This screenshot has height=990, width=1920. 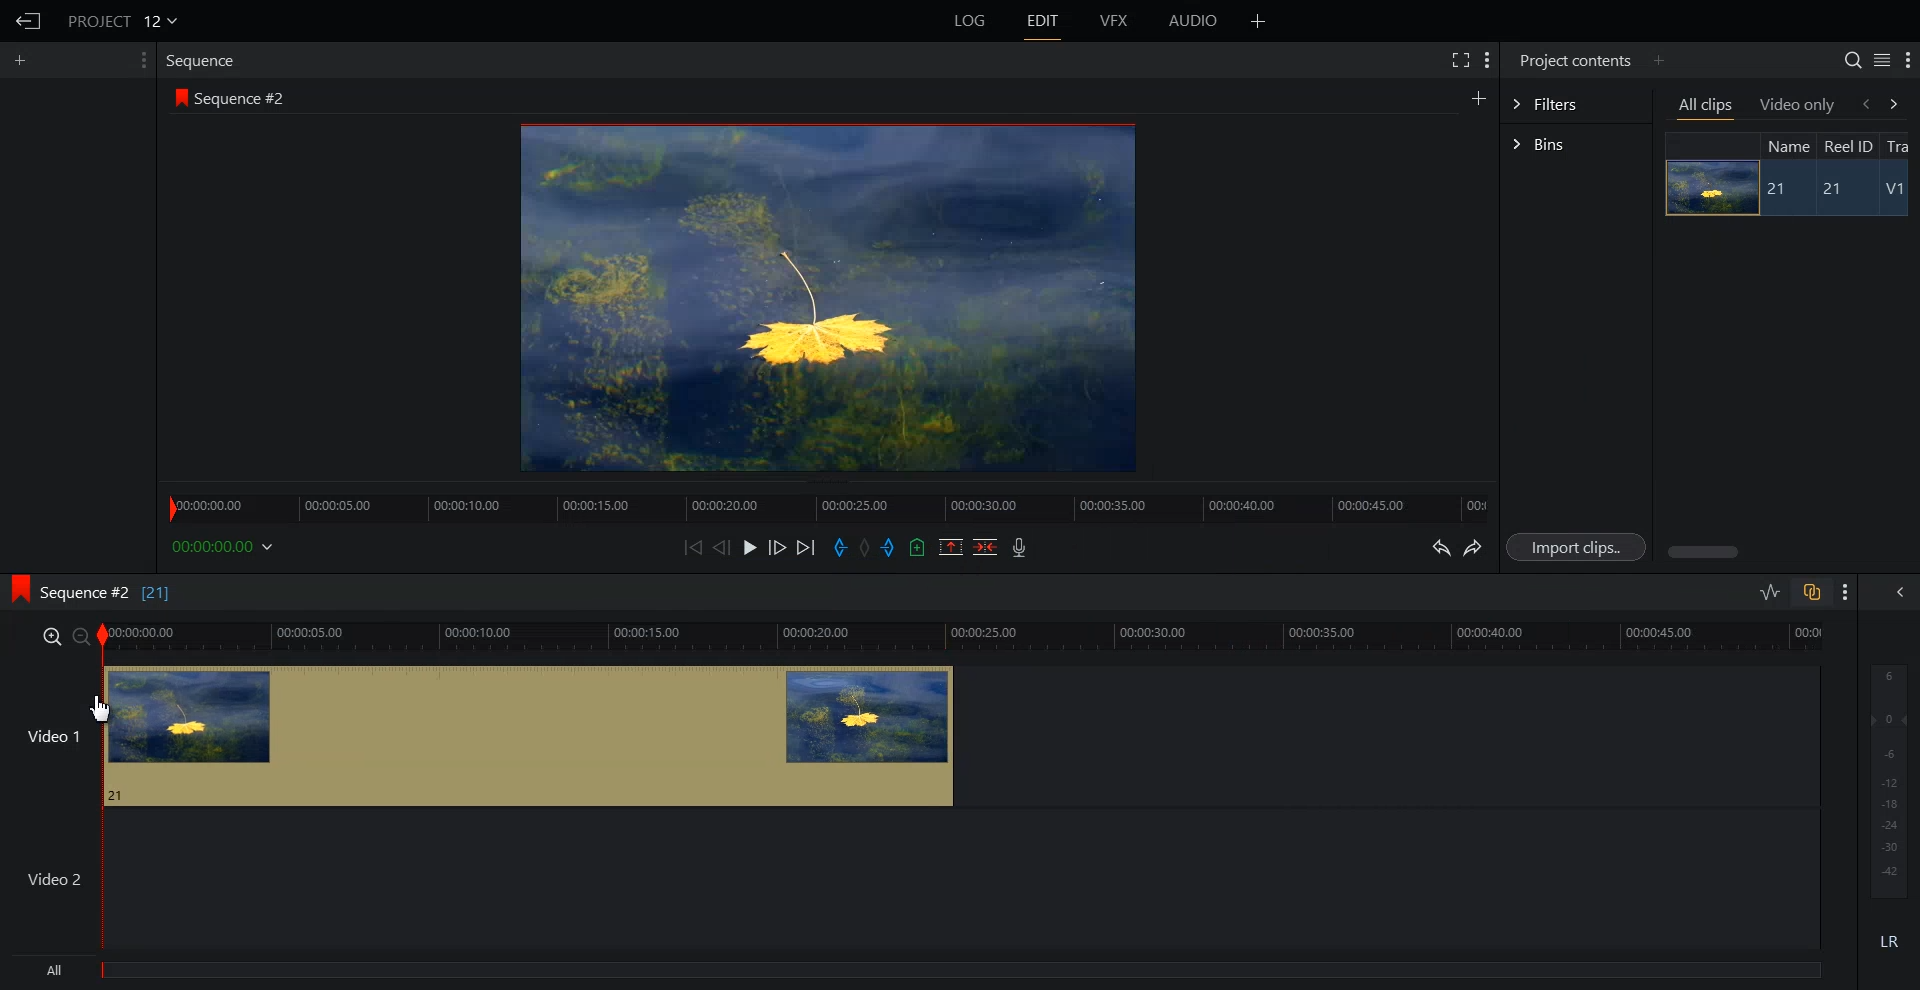 I want to click on Redo, so click(x=1474, y=548).